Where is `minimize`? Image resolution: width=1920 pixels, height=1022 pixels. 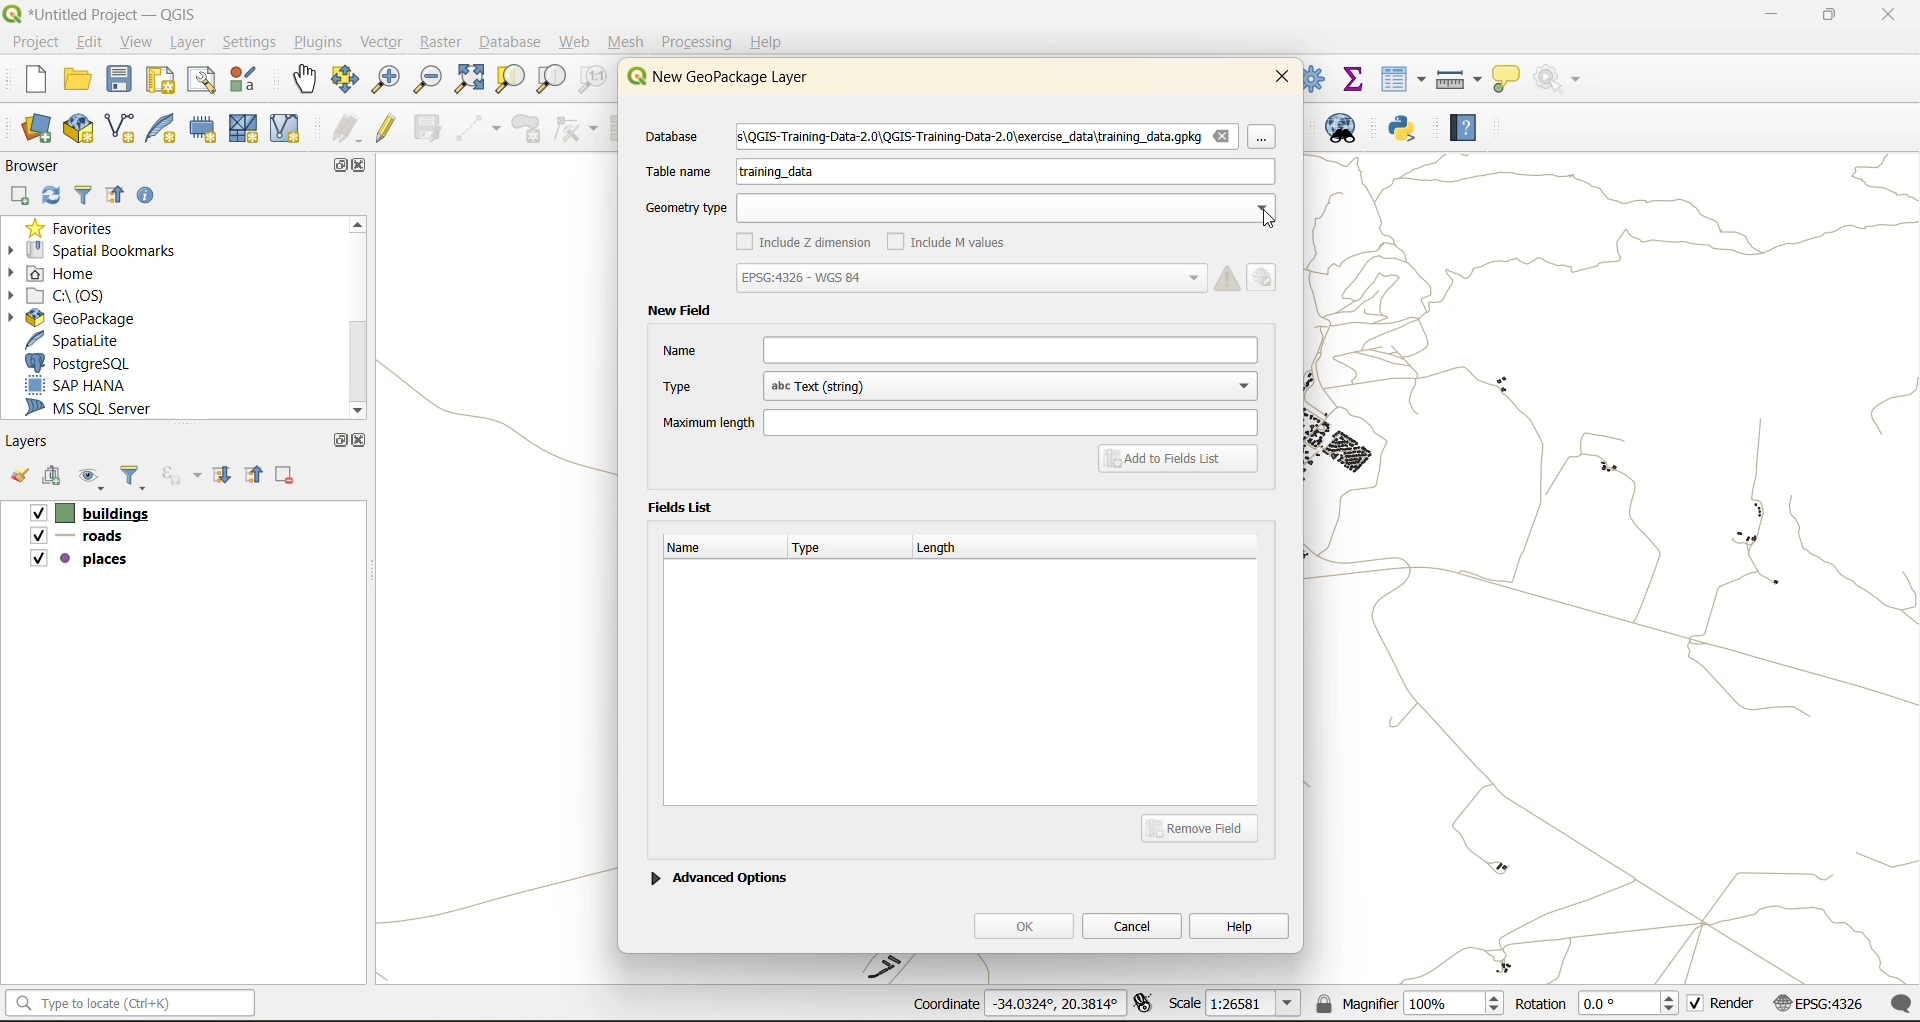 minimize is located at coordinates (1765, 18).